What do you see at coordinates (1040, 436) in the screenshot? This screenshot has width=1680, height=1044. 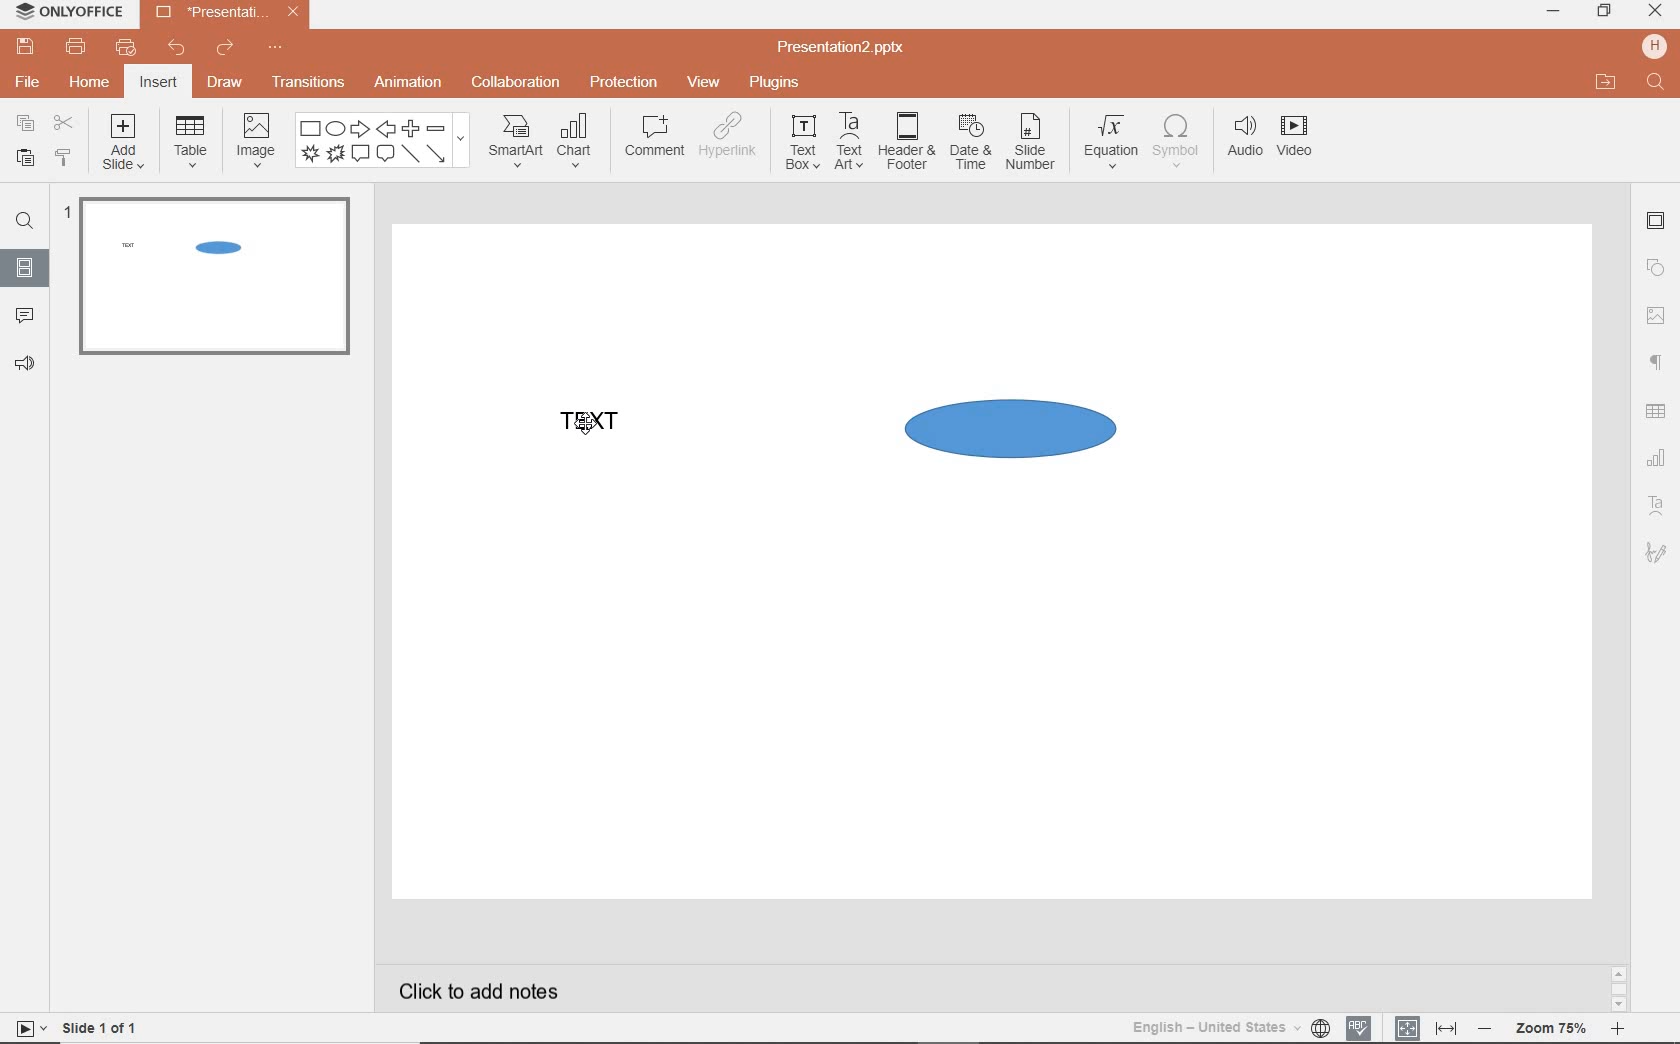 I see `SHAPE` at bounding box center [1040, 436].